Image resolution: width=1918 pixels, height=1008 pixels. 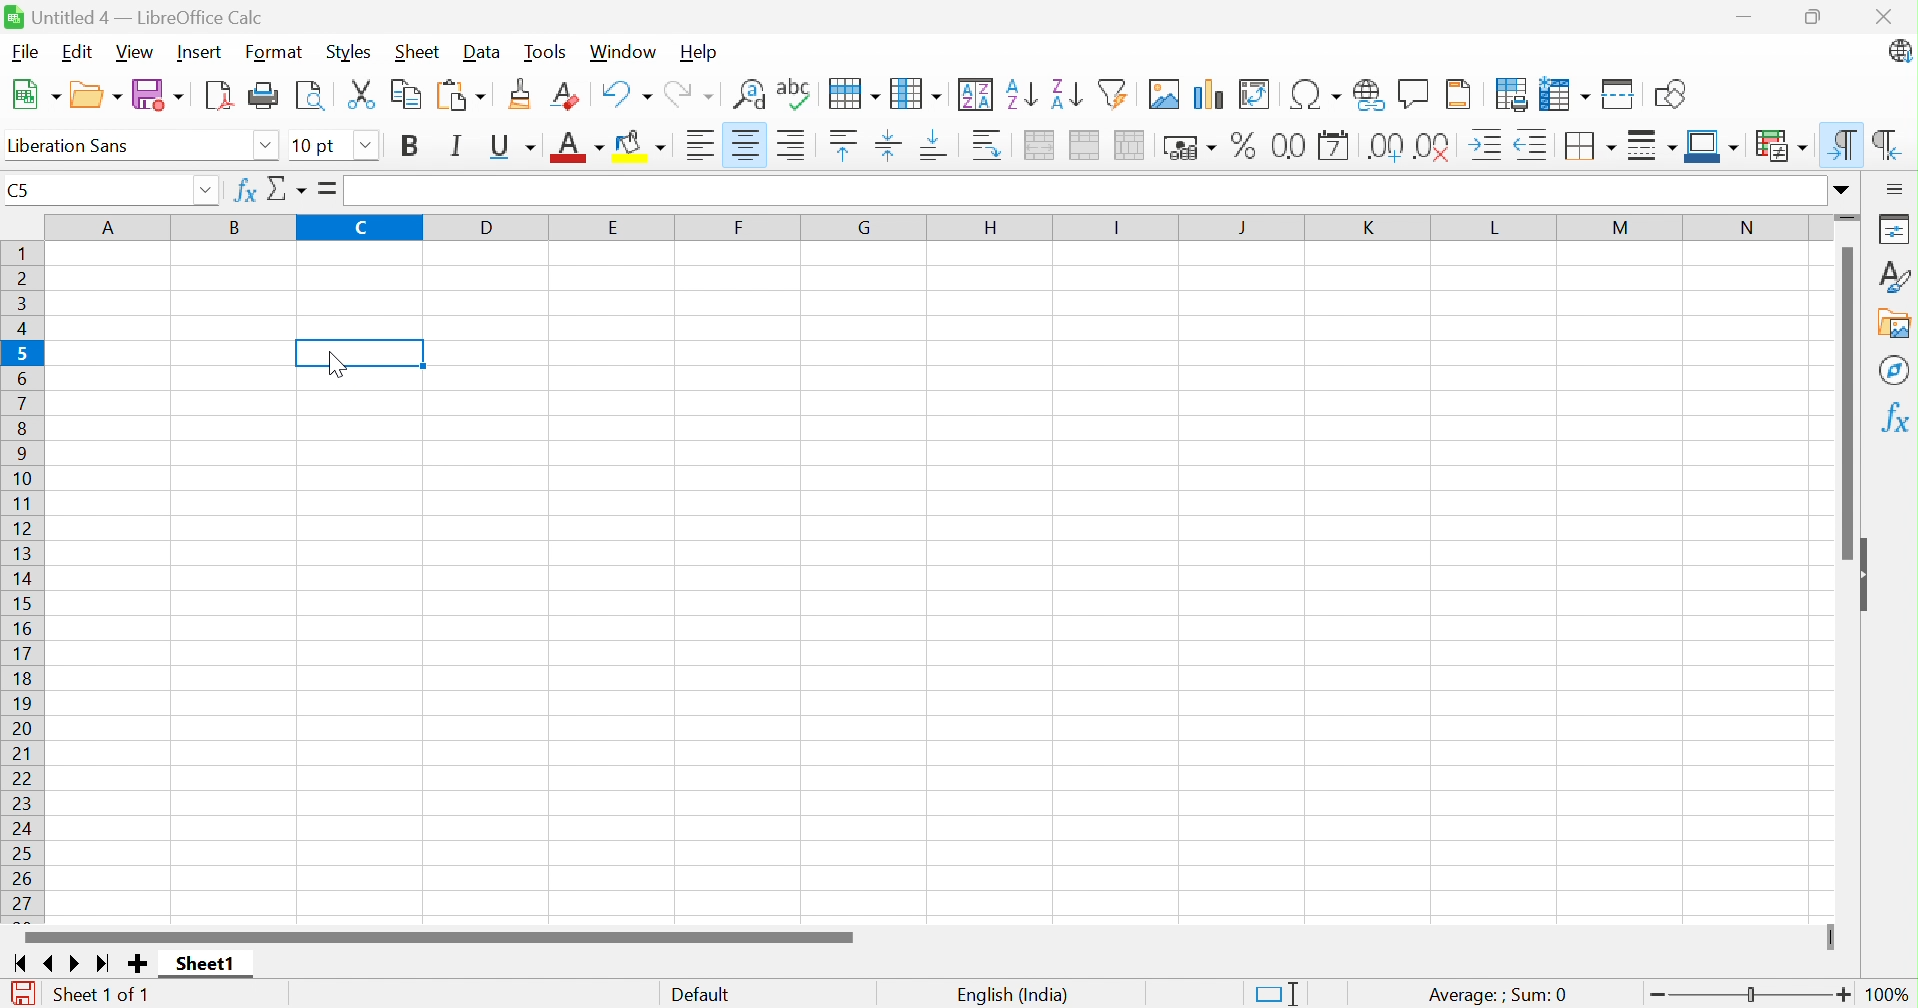 What do you see at coordinates (37, 93) in the screenshot?
I see `New` at bounding box center [37, 93].